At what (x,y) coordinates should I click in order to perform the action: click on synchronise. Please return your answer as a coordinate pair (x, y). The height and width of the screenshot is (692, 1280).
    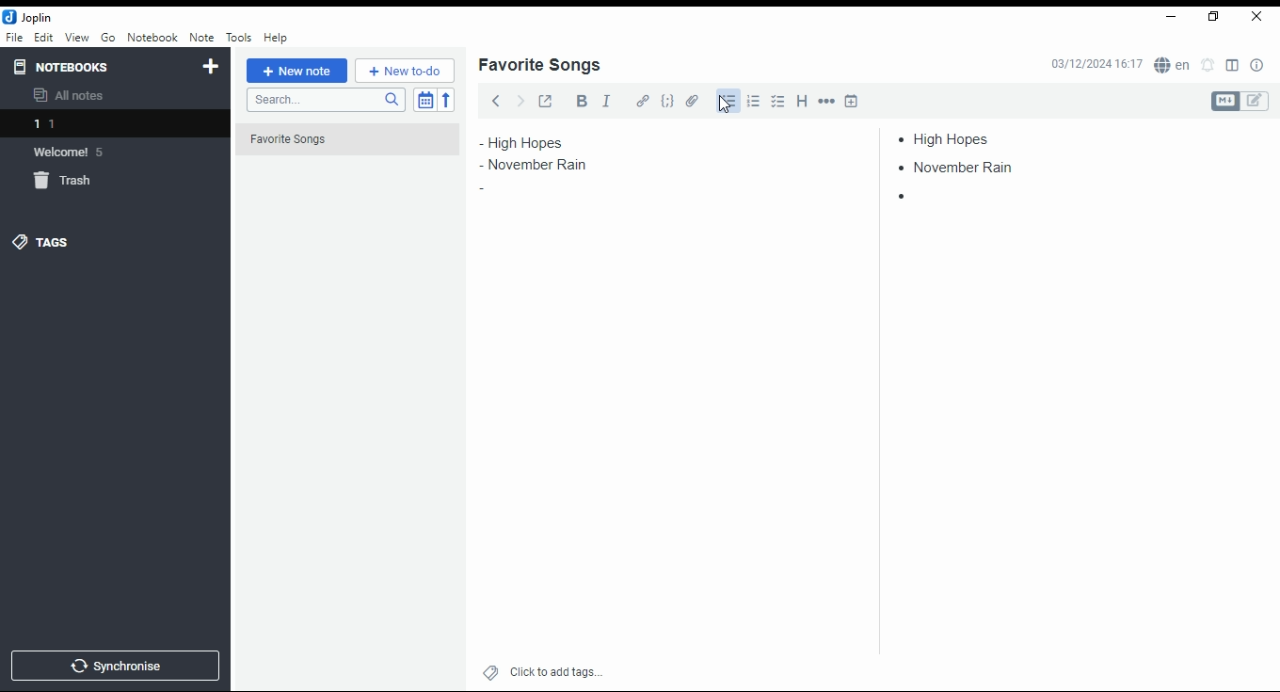
    Looking at the image, I should click on (112, 665).